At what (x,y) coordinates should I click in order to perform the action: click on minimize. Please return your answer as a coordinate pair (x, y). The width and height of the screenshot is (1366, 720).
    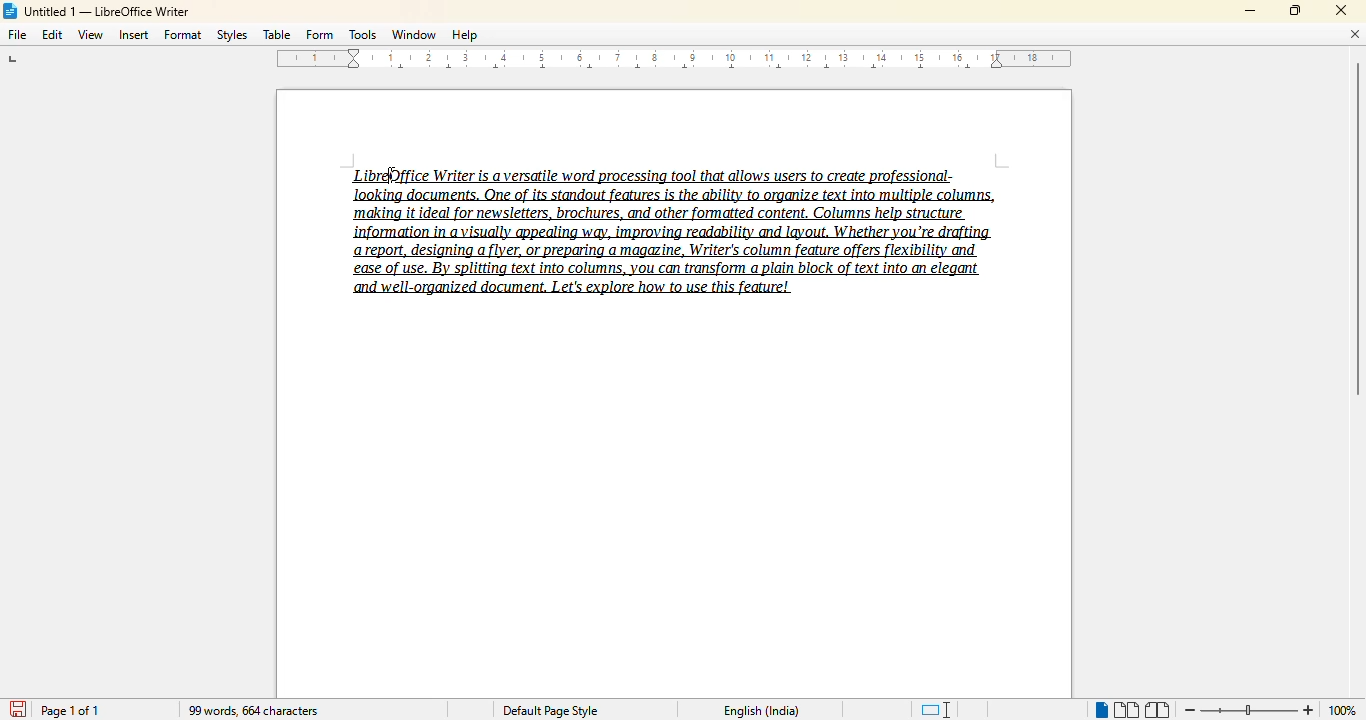
    Looking at the image, I should click on (1251, 10).